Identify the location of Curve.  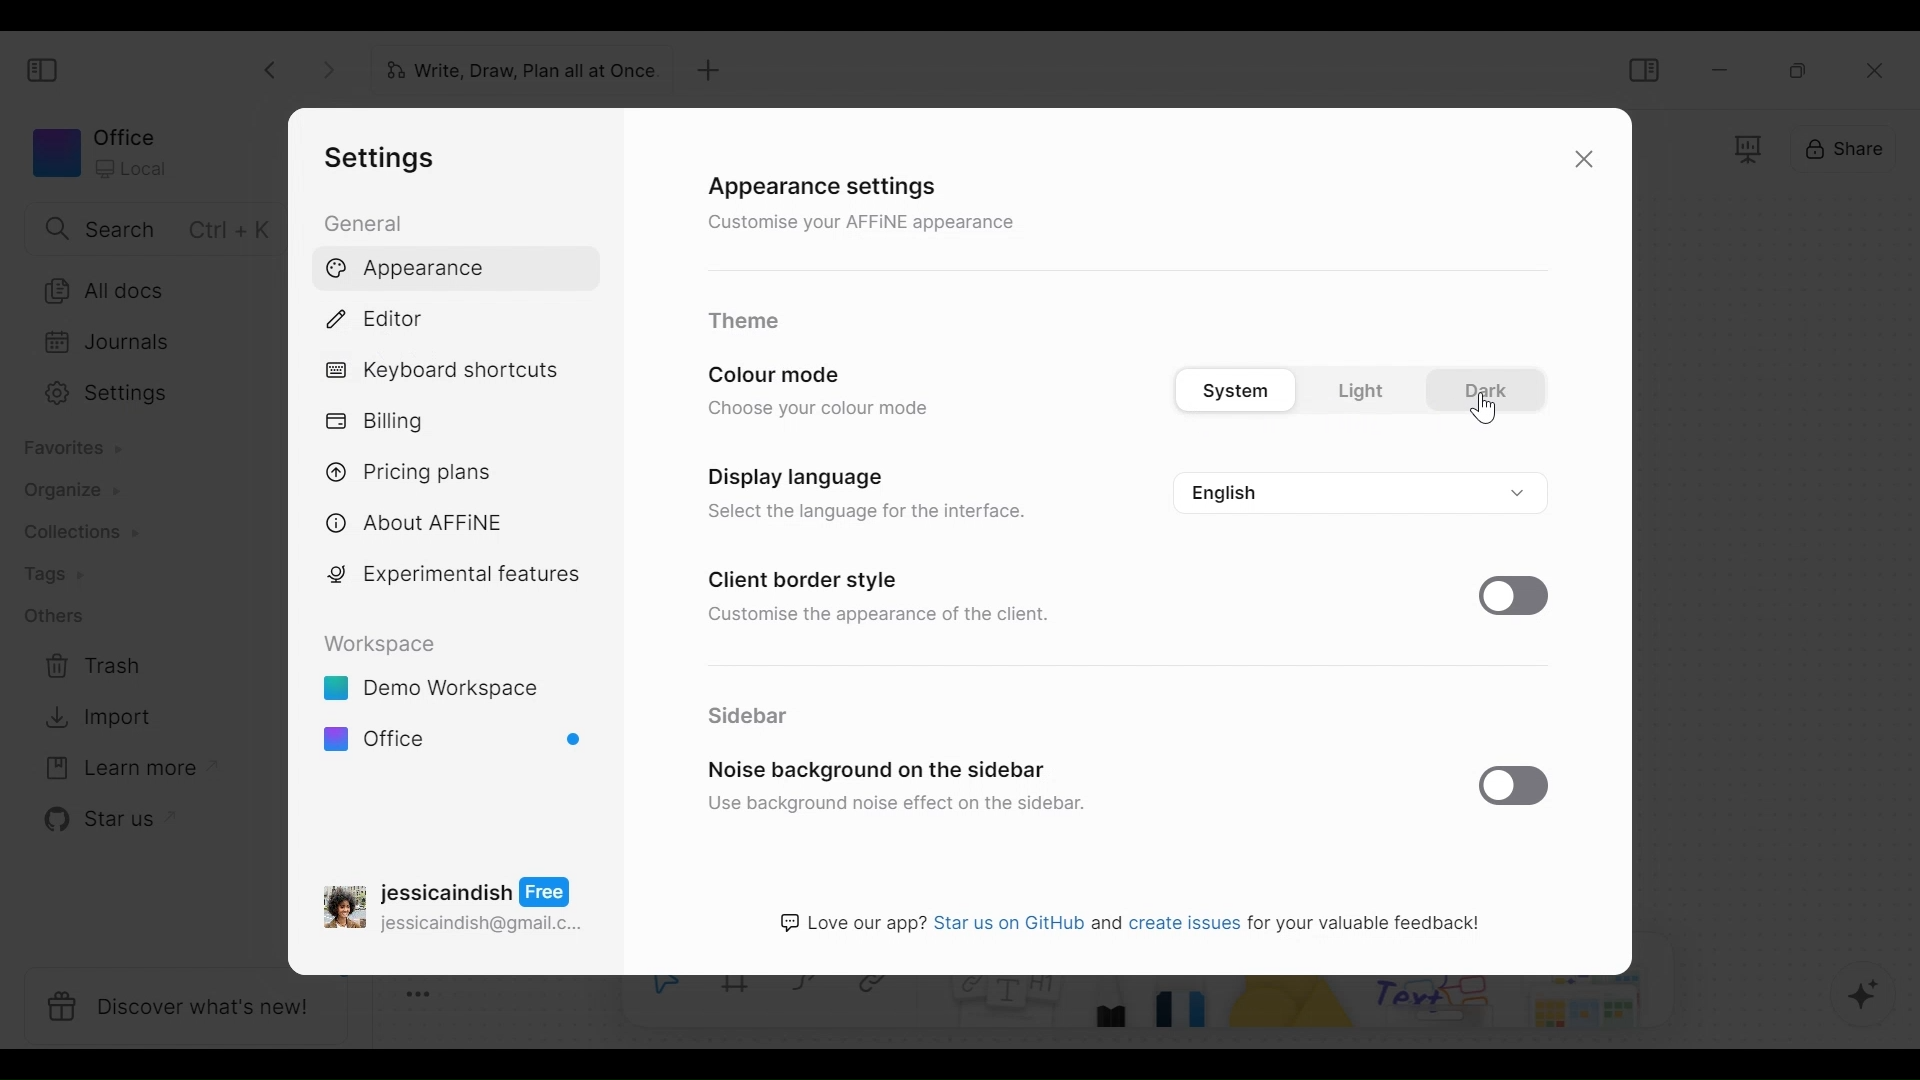
(807, 986).